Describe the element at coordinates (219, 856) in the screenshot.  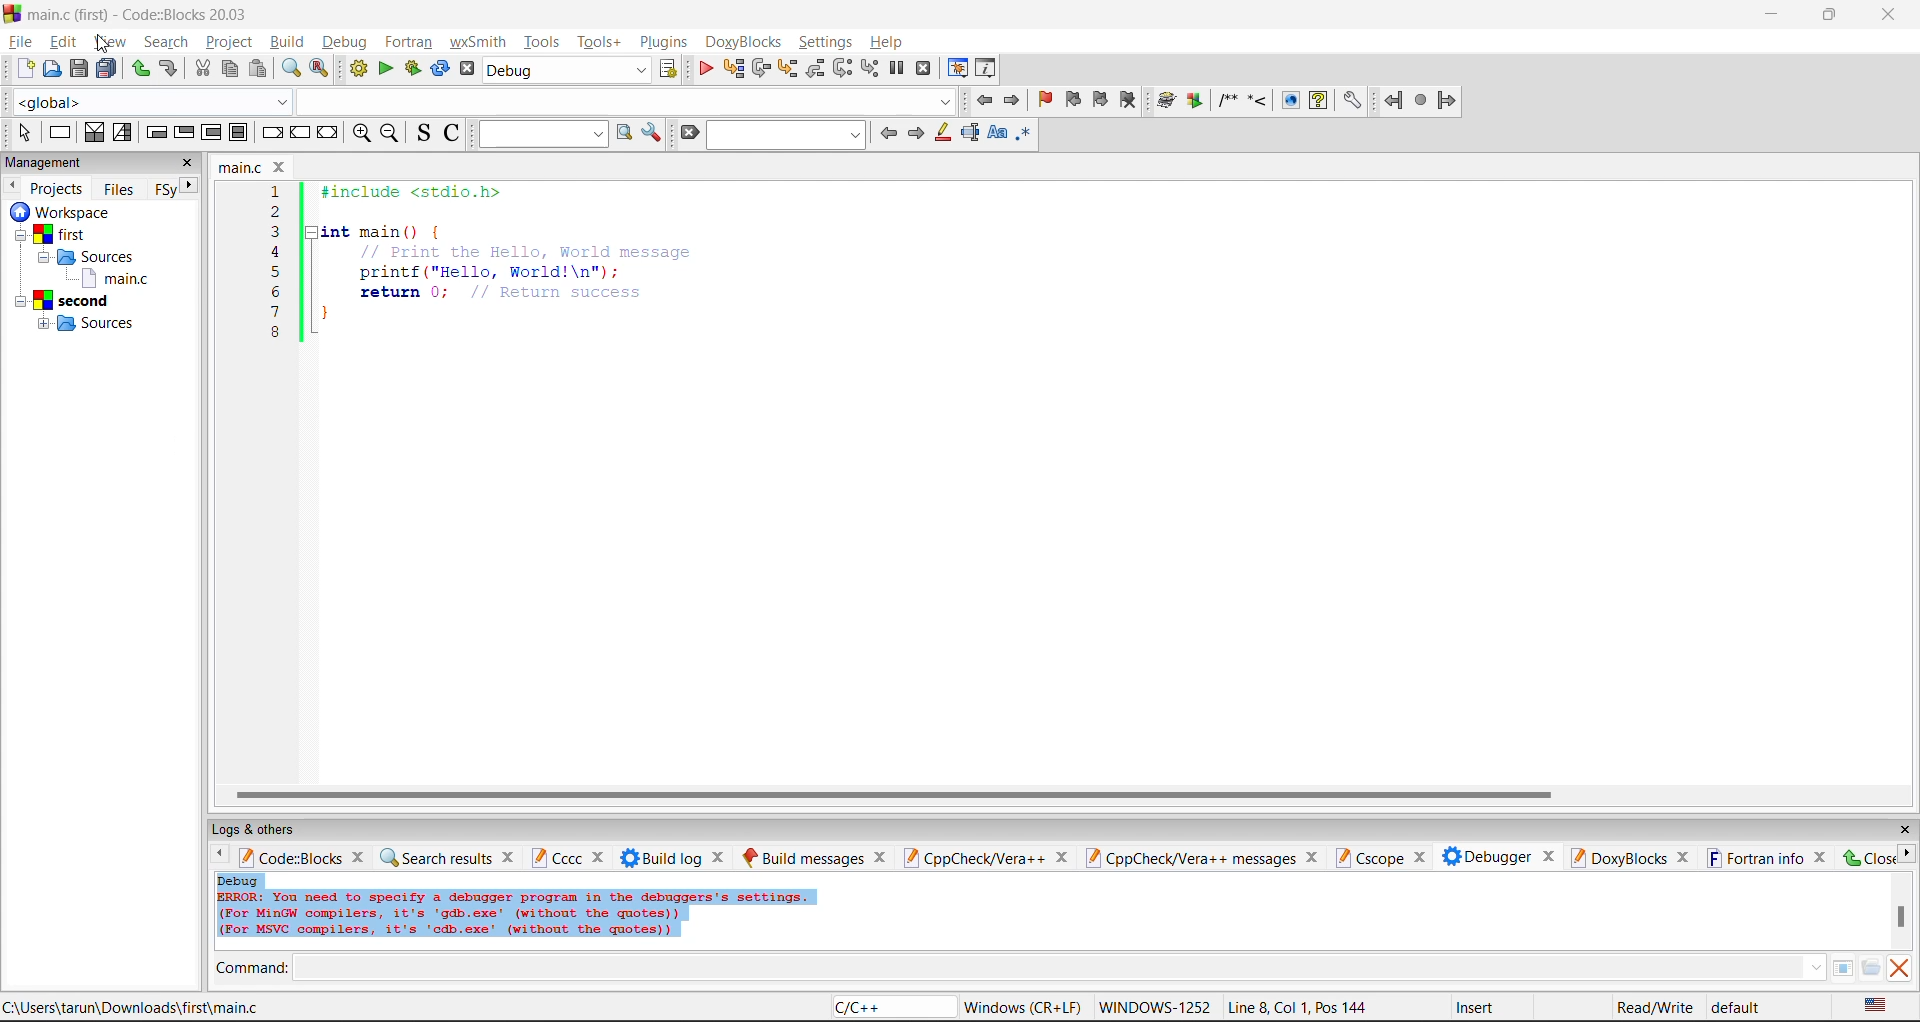
I see `previous` at that location.